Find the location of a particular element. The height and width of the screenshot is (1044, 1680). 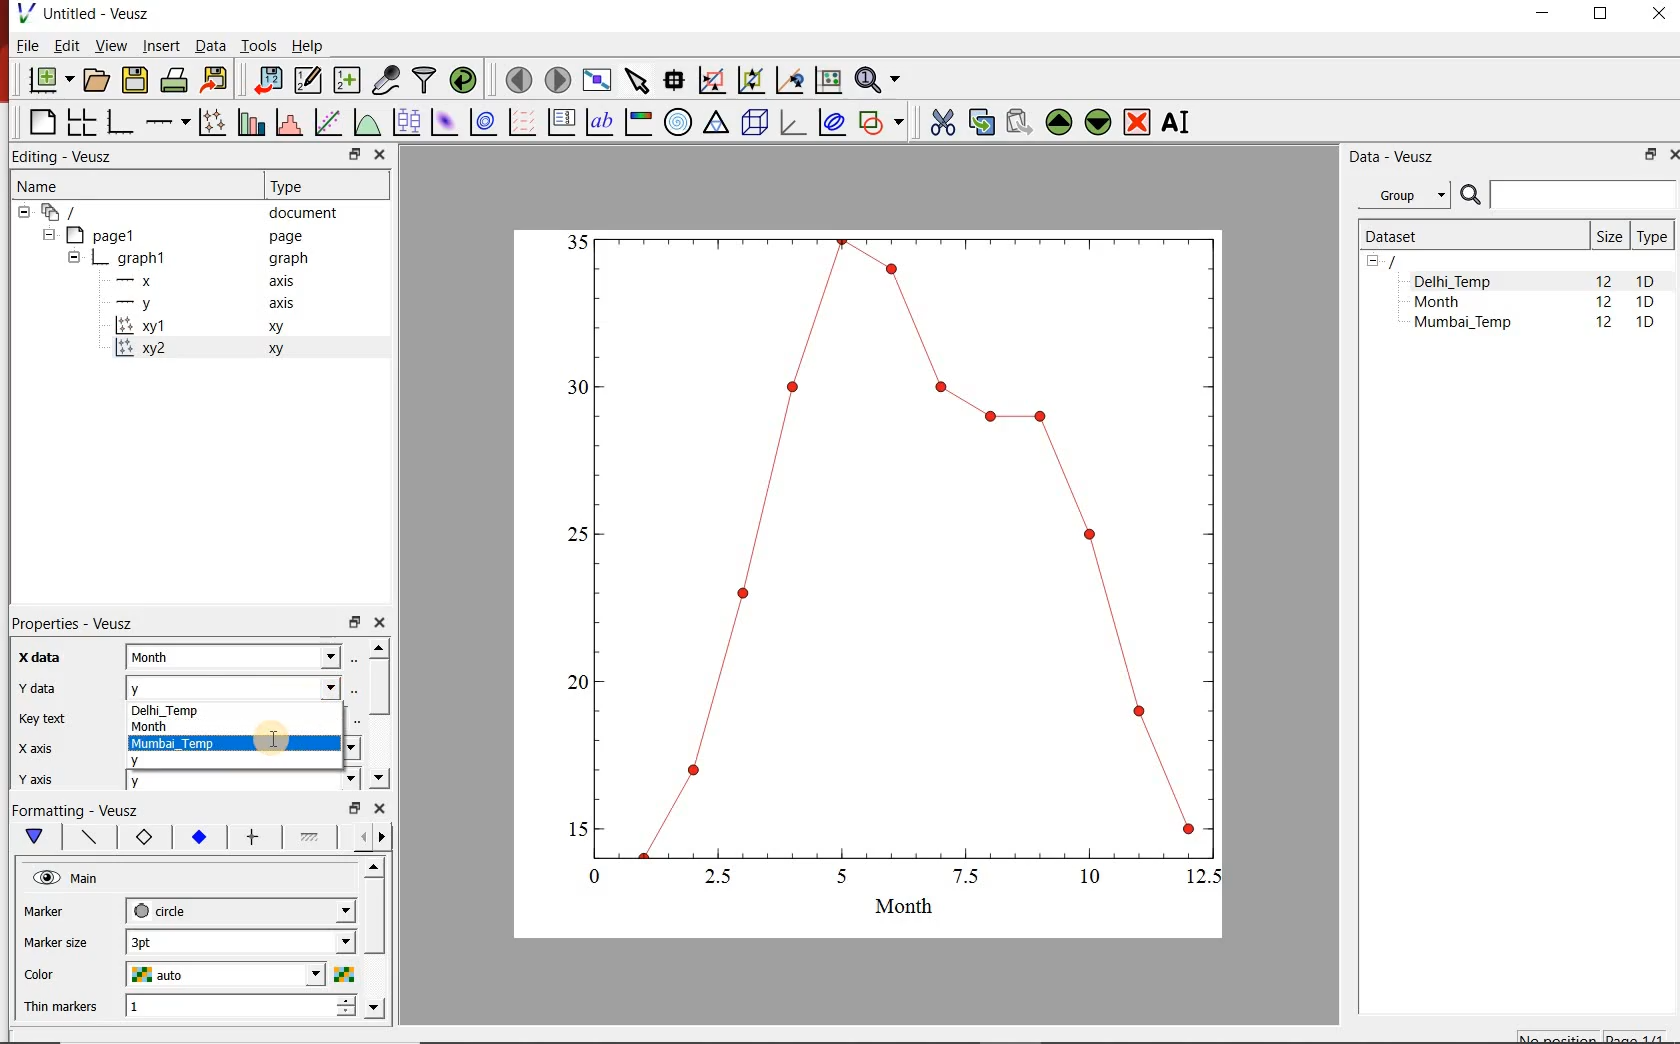

circle is located at coordinates (241, 911).